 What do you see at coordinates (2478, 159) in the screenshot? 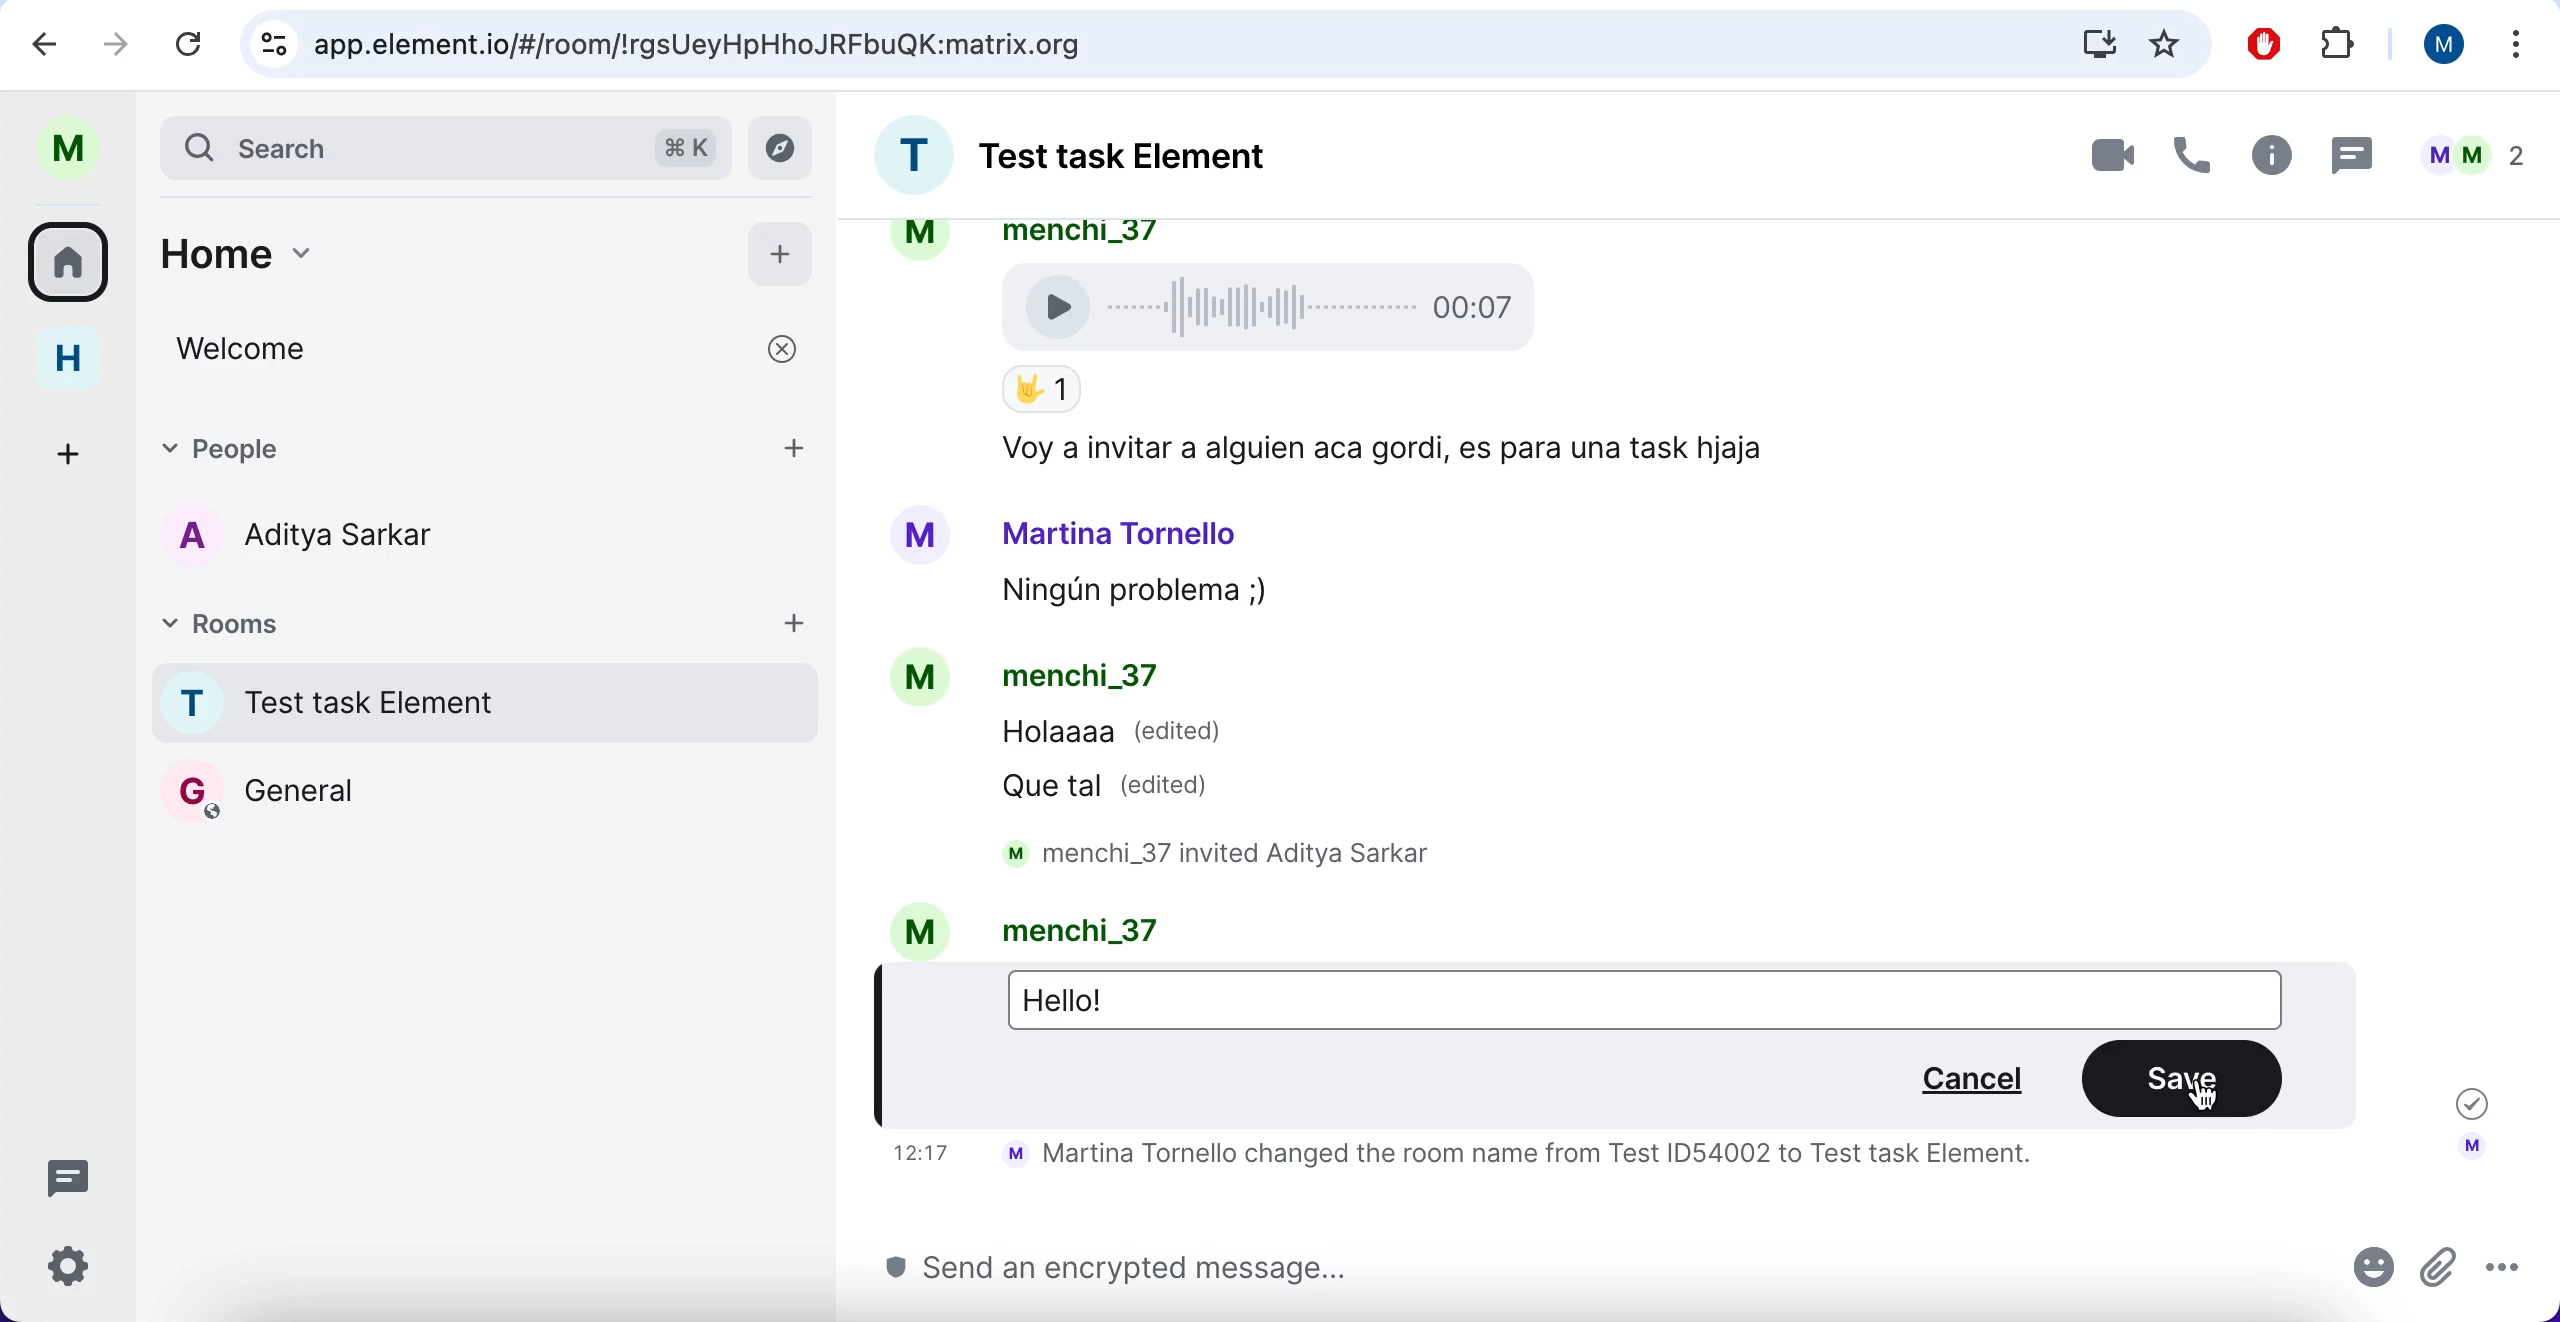
I see `user chats` at bounding box center [2478, 159].